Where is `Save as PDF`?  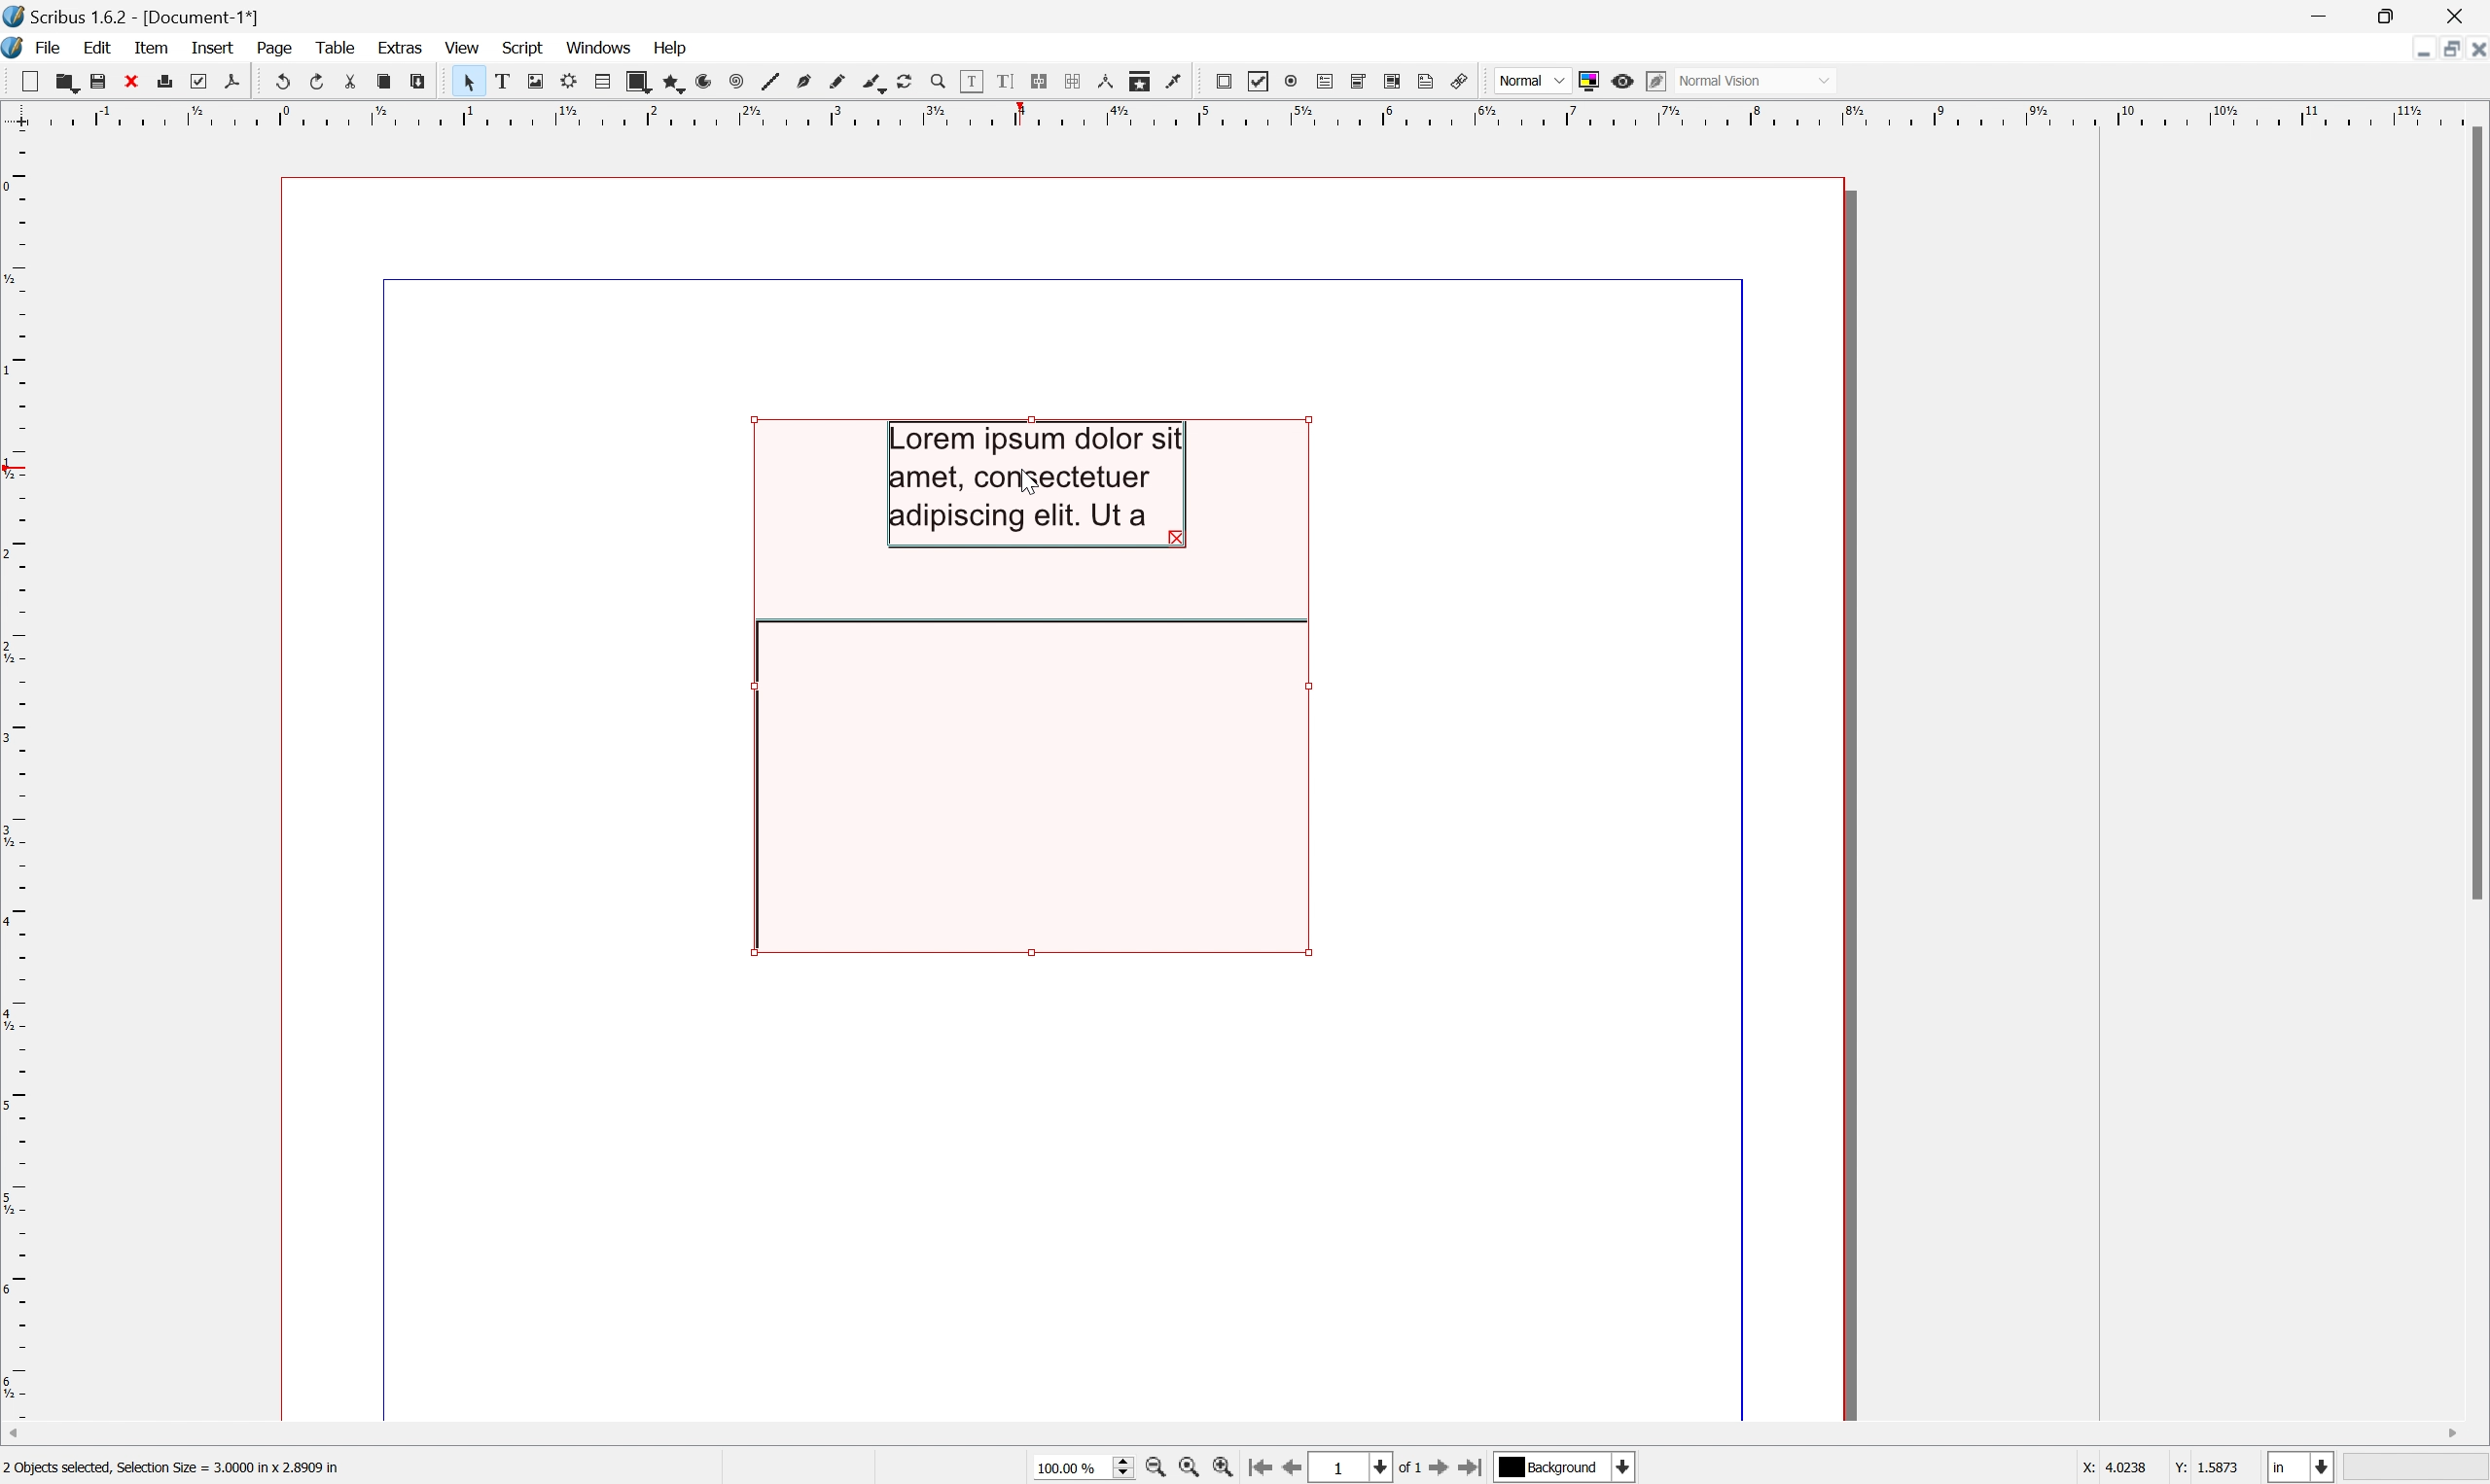 Save as PDF is located at coordinates (232, 84).